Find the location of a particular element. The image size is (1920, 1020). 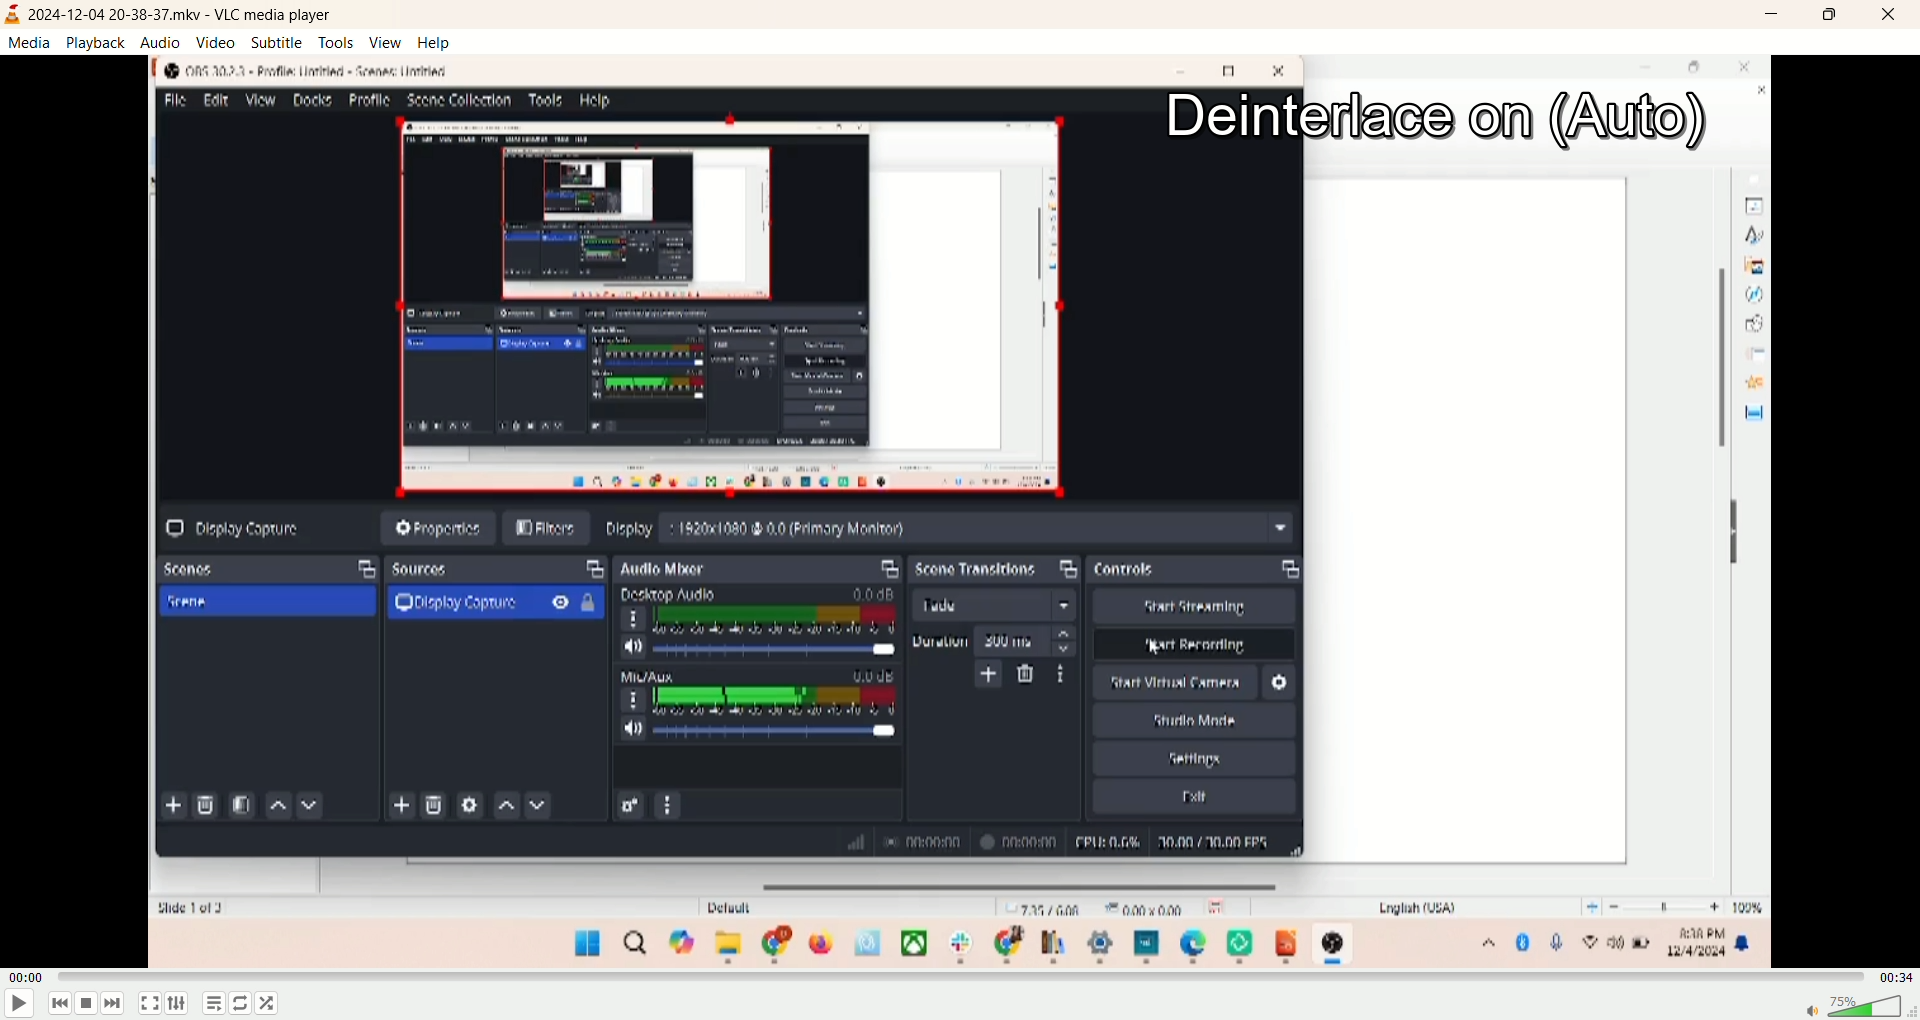

play/pause is located at coordinates (18, 1005).